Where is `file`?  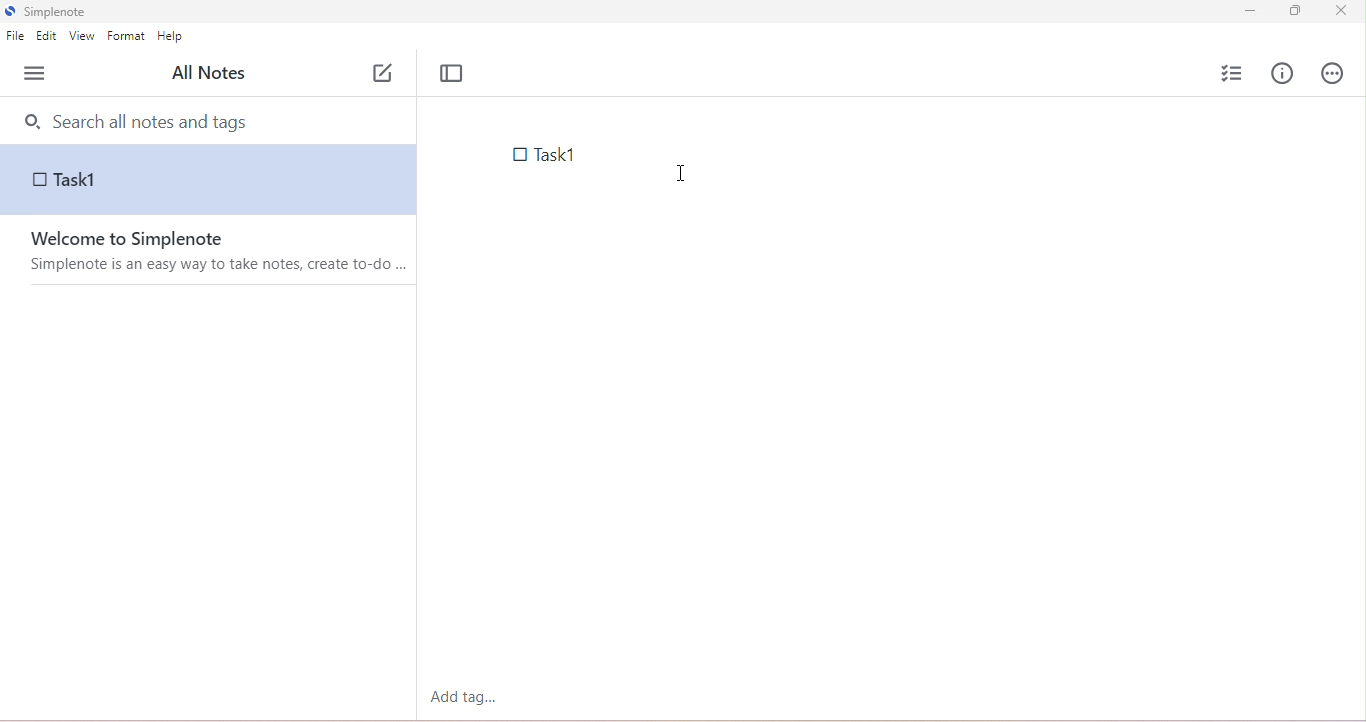 file is located at coordinates (15, 37).